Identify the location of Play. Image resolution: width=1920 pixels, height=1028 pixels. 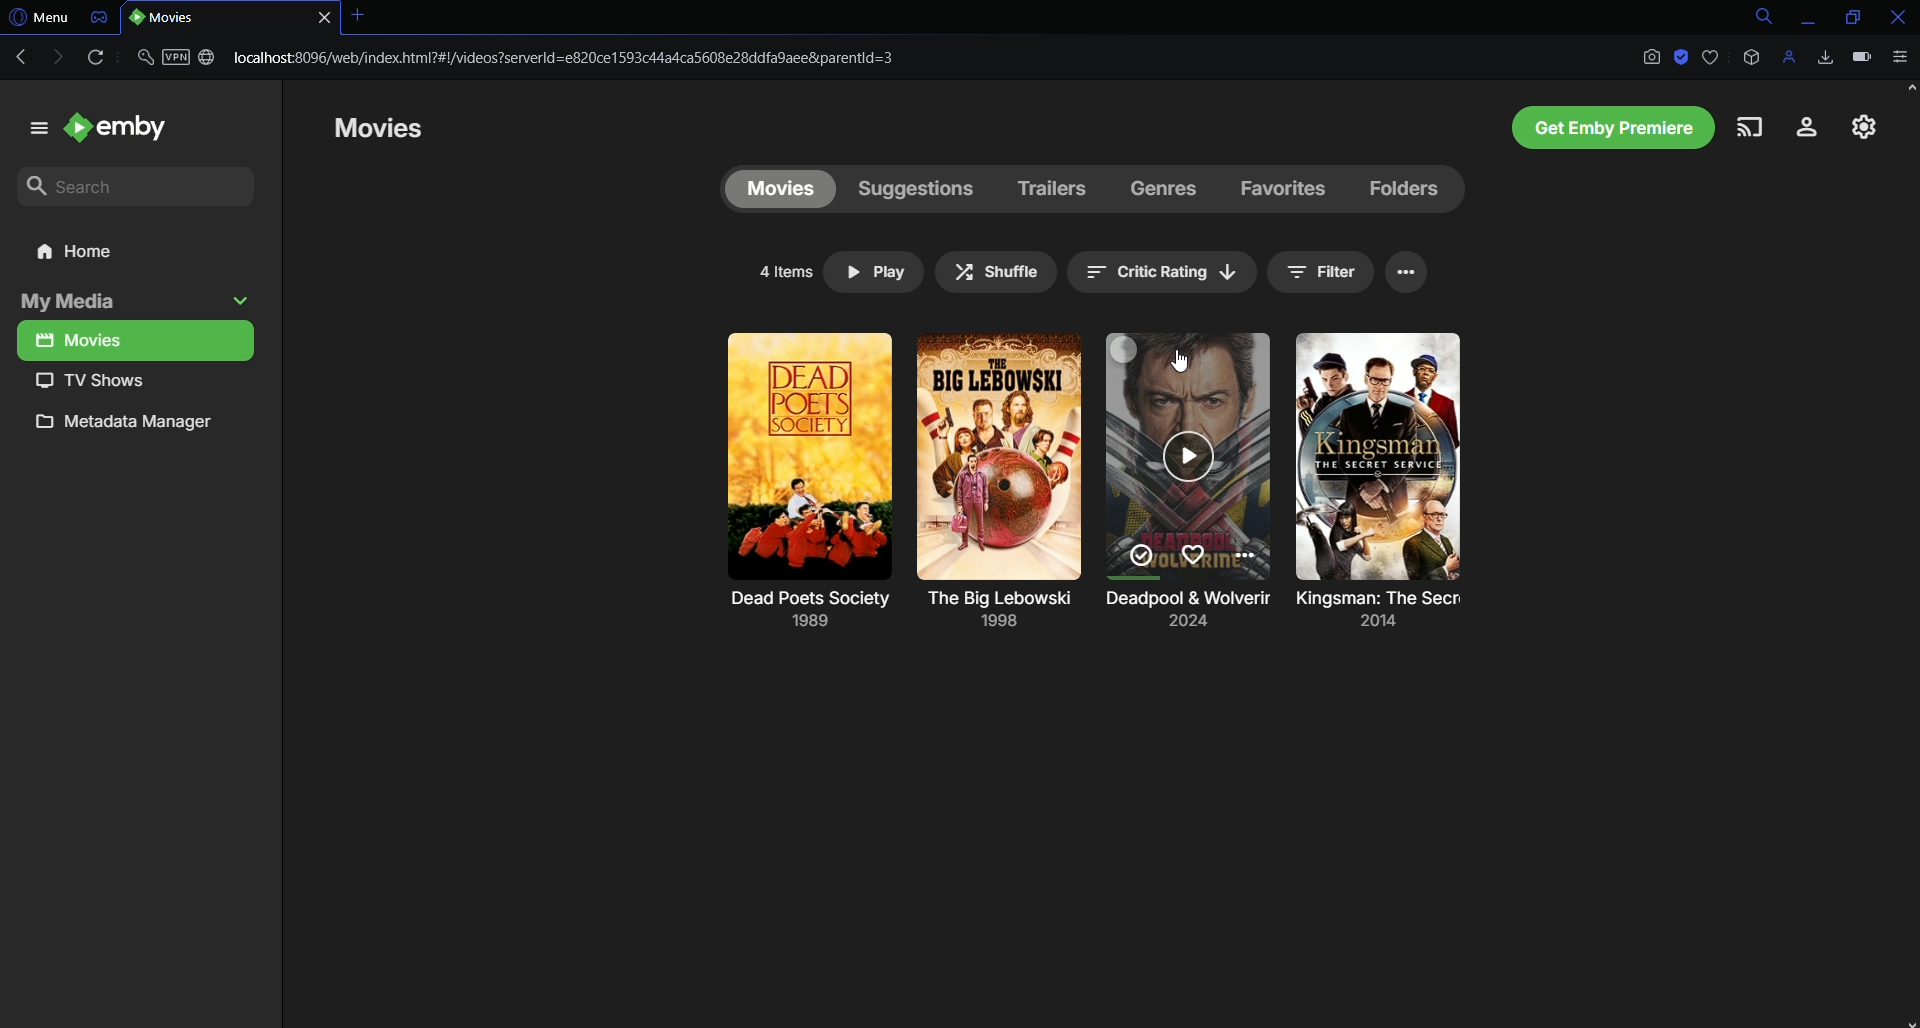
(884, 275).